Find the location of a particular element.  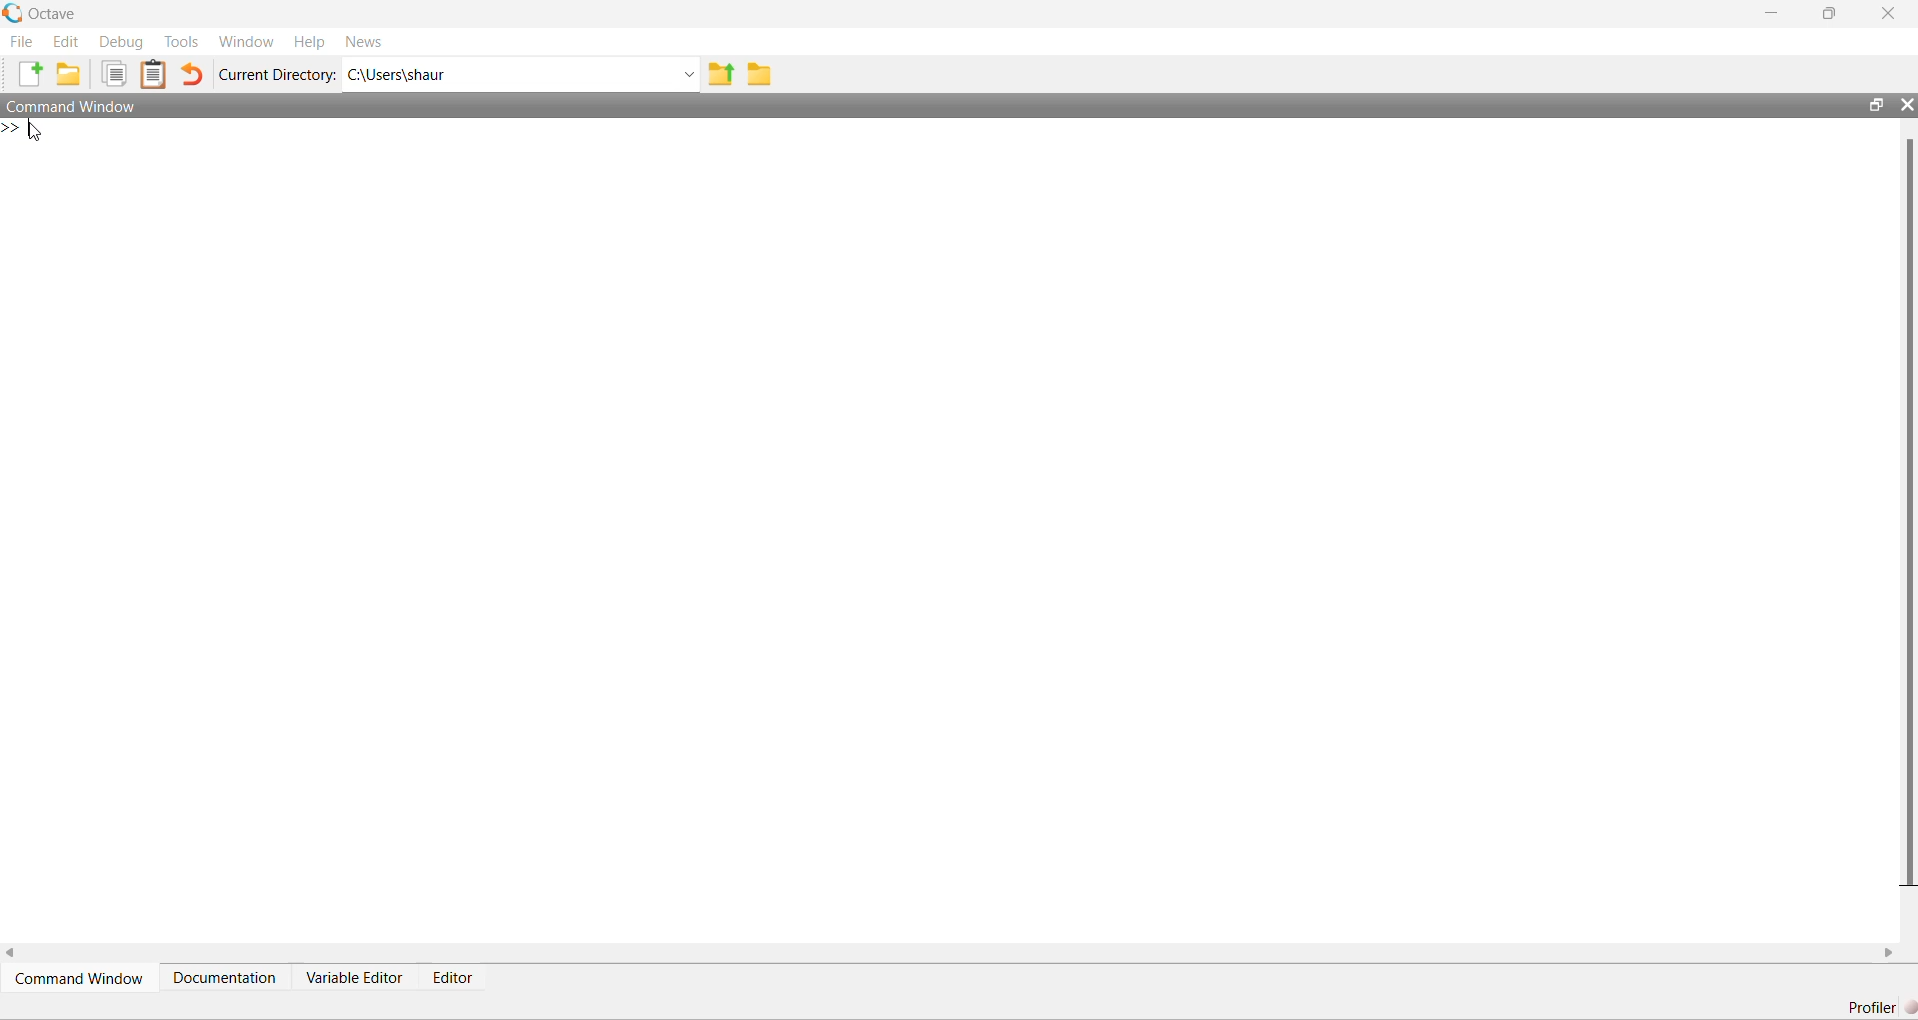

clipboard is located at coordinates (153, 74).